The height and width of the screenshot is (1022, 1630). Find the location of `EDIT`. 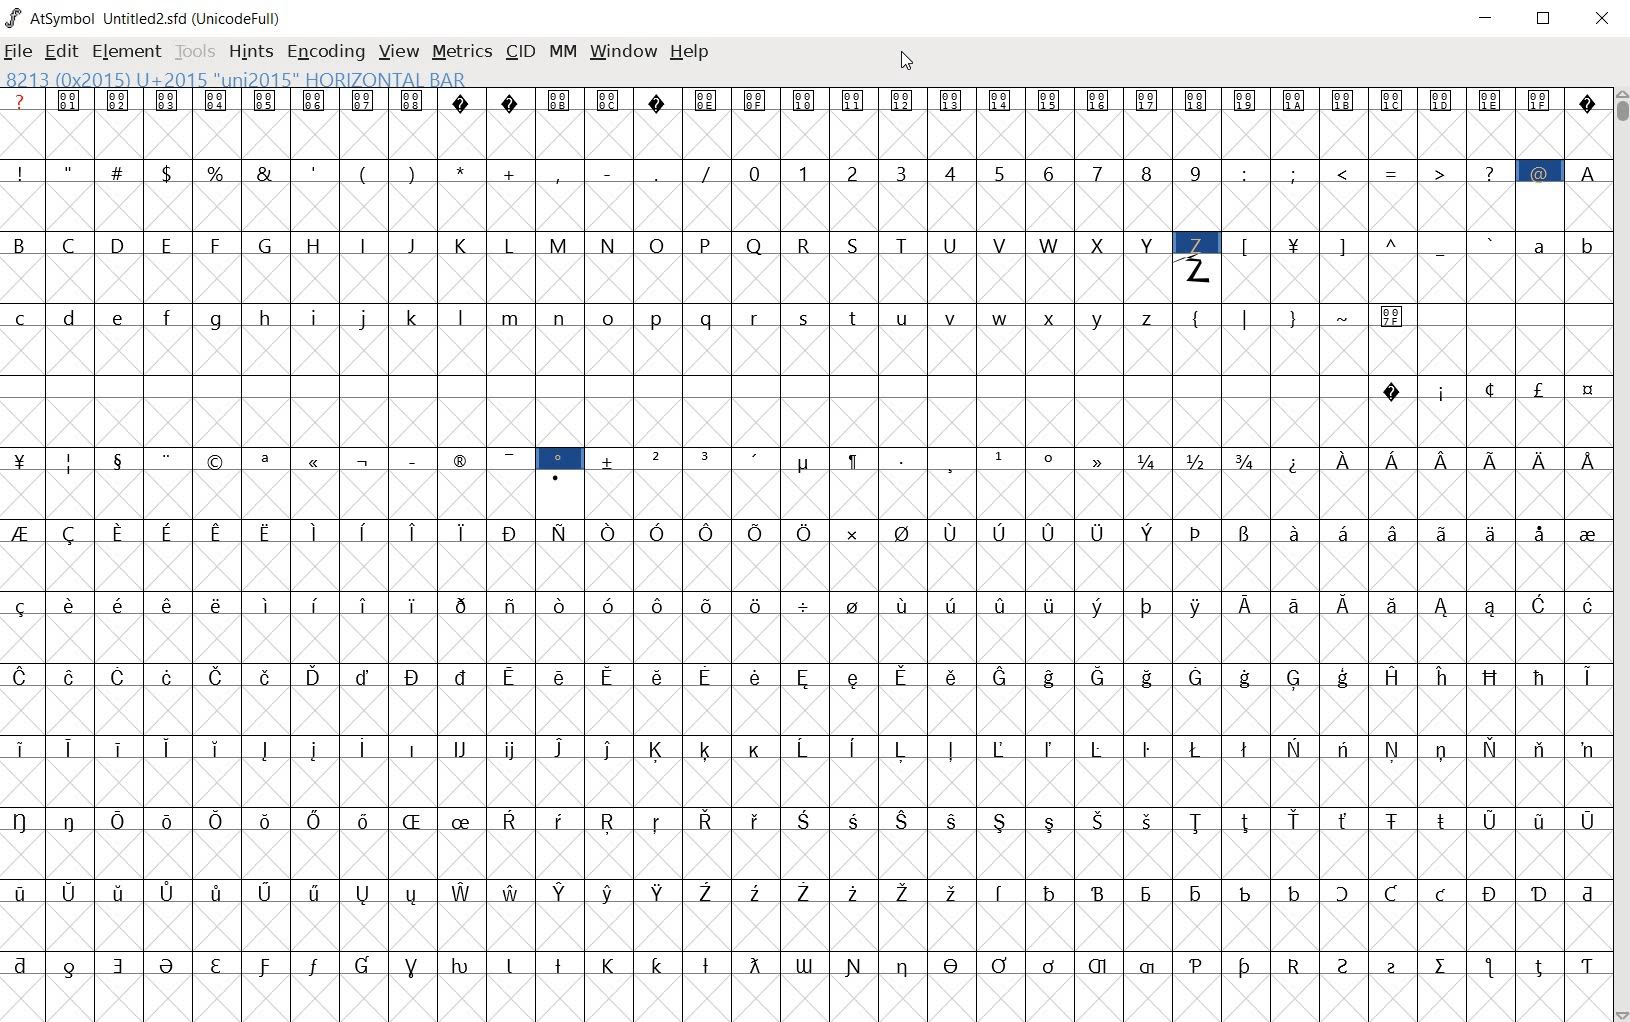

EDIT is located at coordinates (61, 51).